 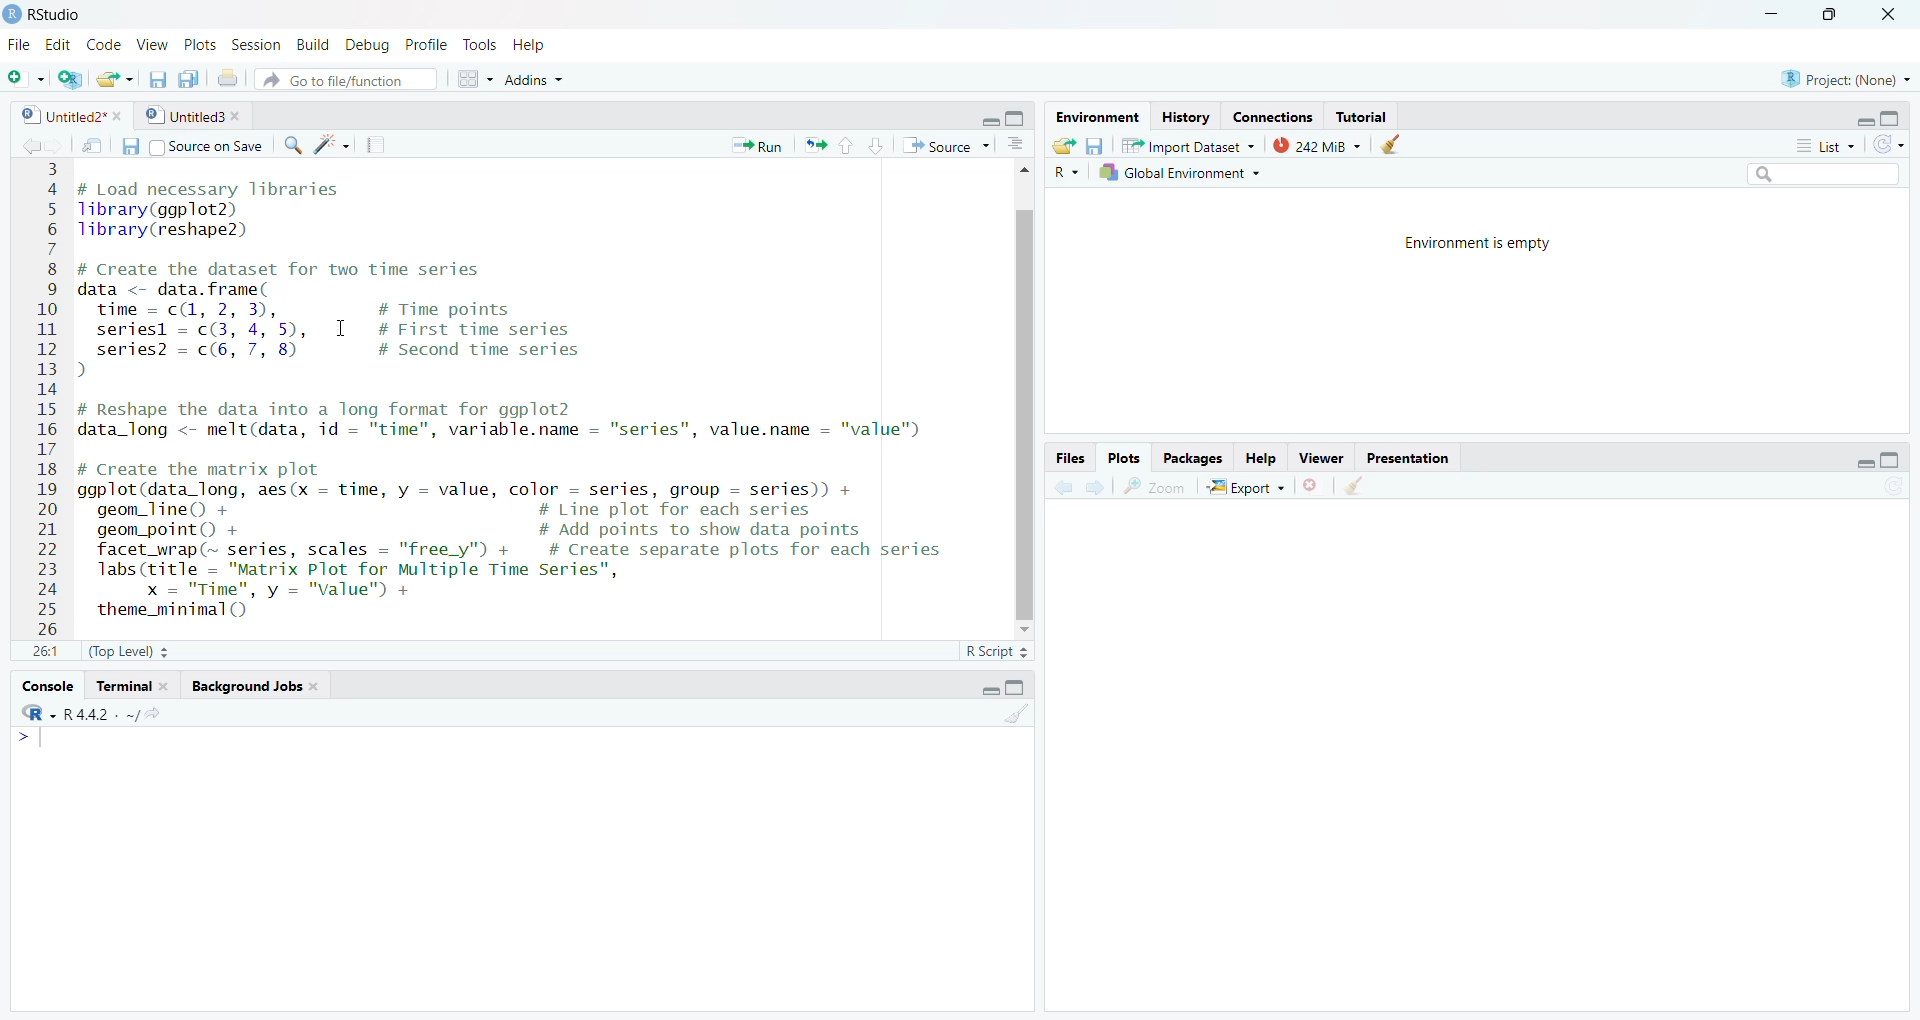 What do you see at coordinates (1354, 487) in the screenshot?
I see `cleaner` at bounding box center [1354, 487].